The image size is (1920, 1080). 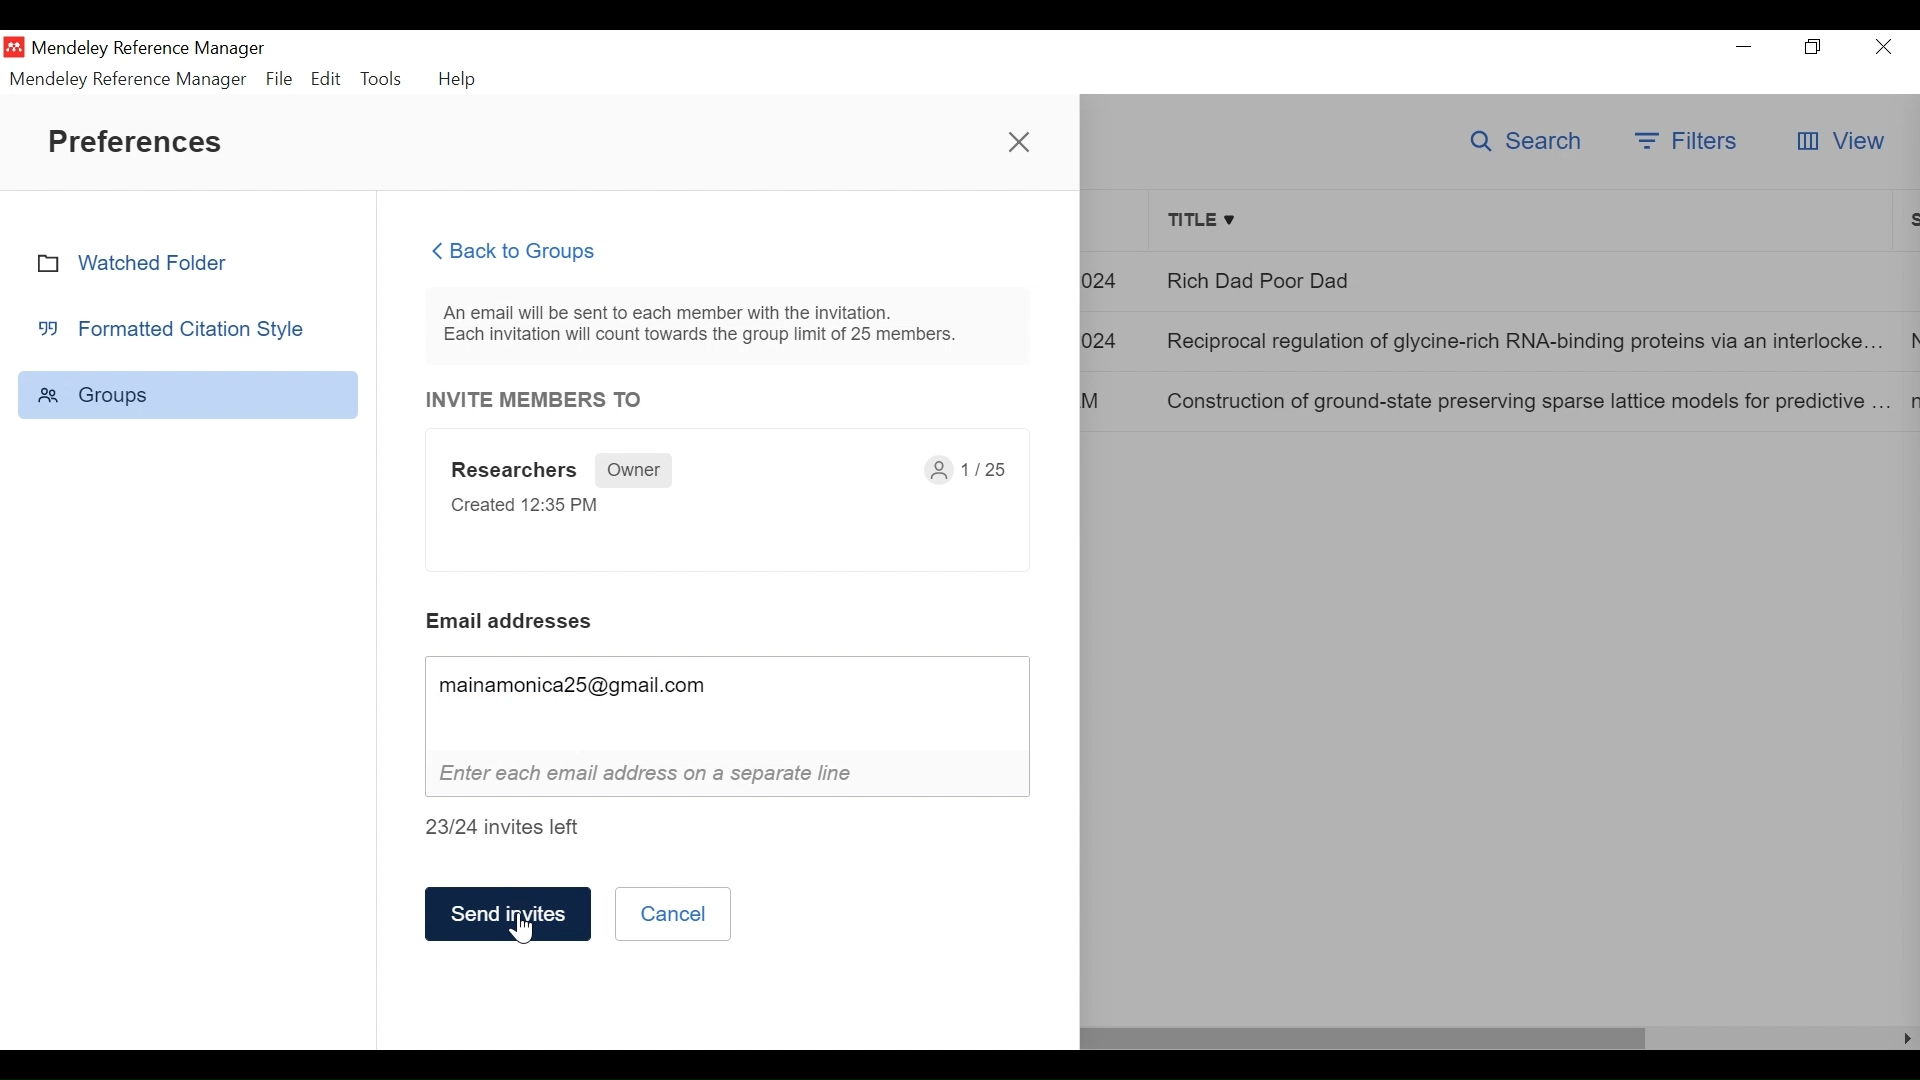 I want to click on Cancel, so click(x=668, y=914).